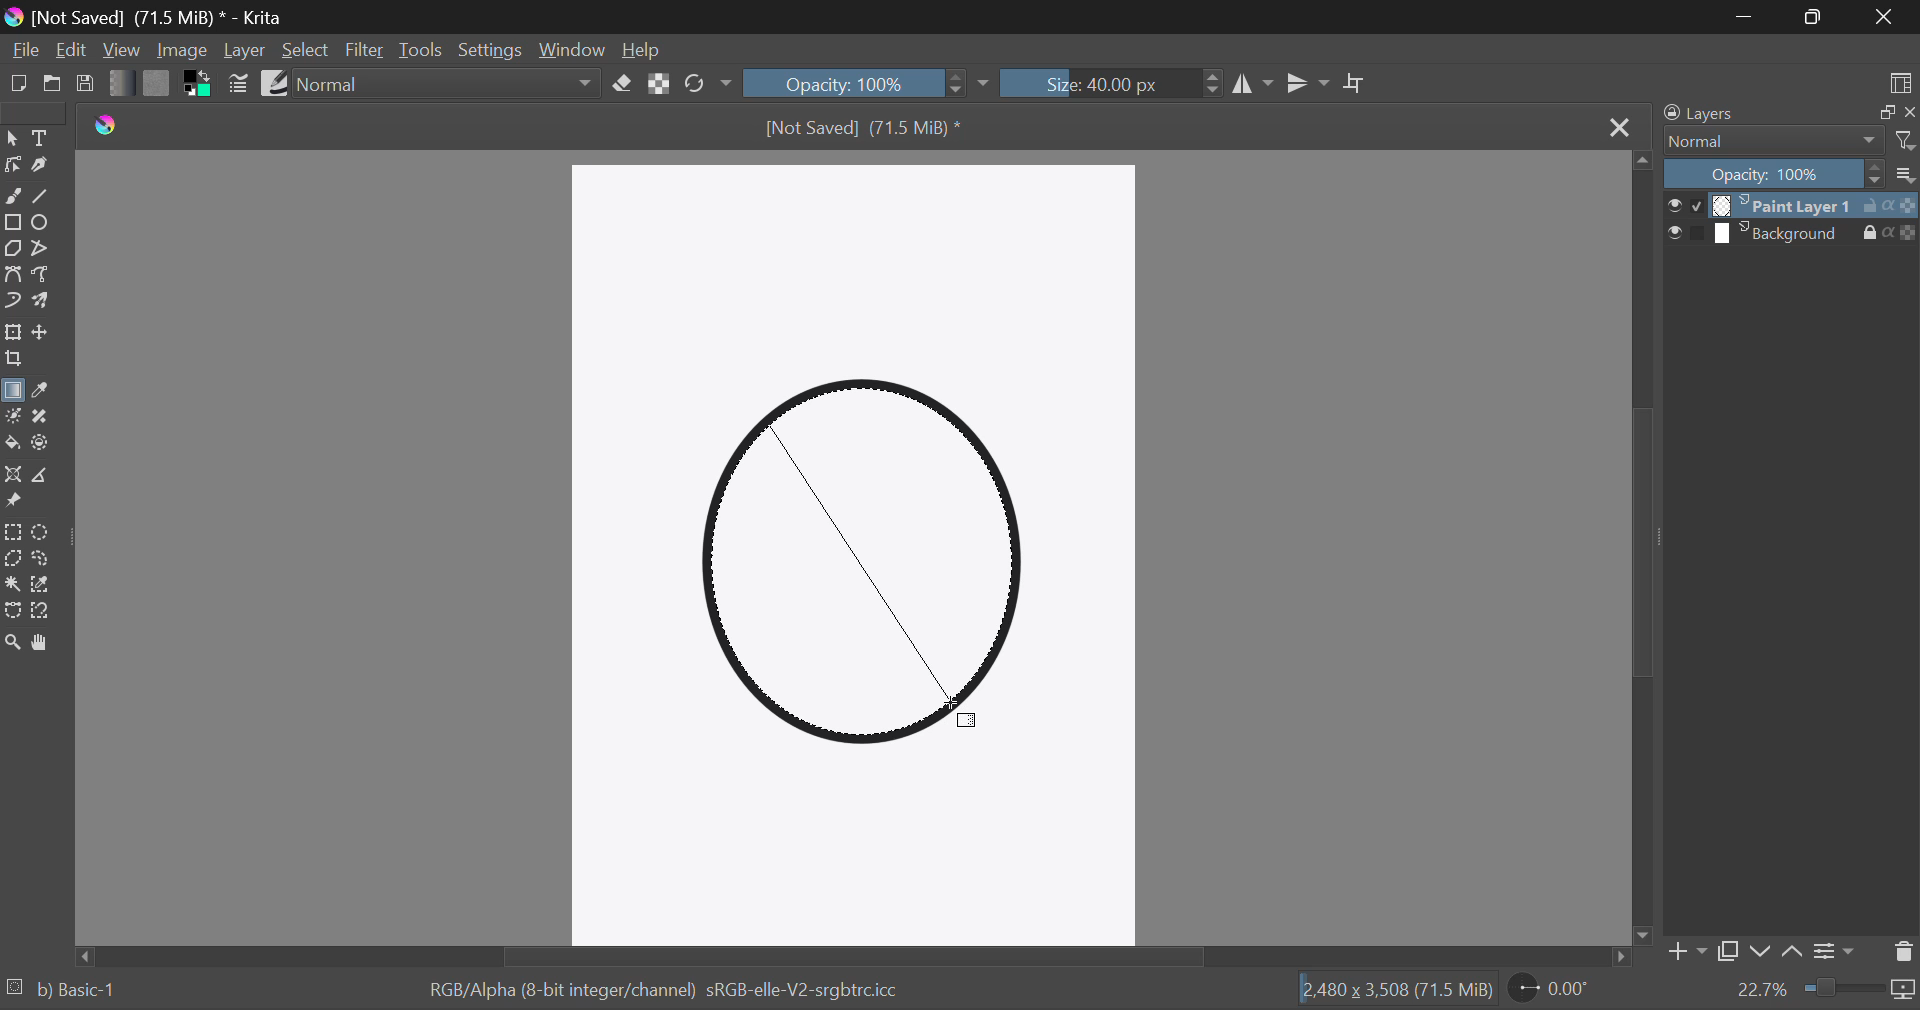  I want to click on copy, so click(1886, 111).